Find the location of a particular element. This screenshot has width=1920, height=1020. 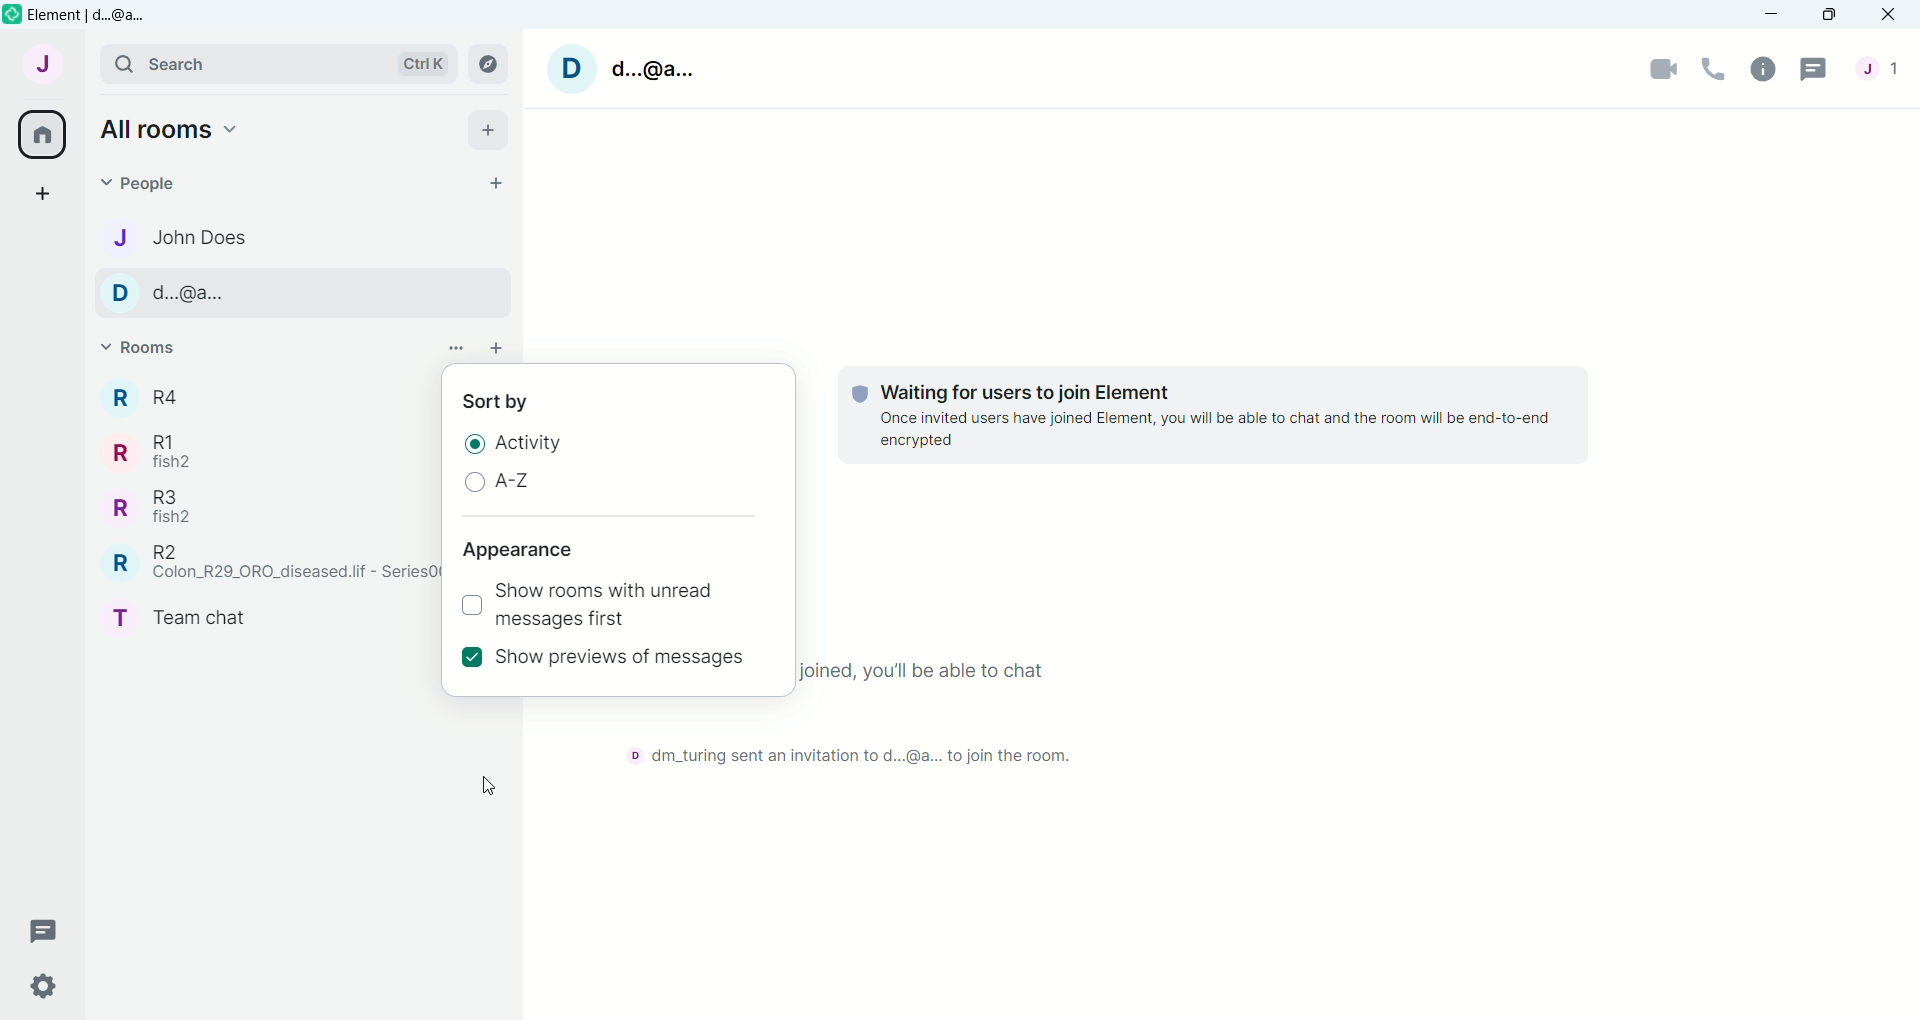

Radio Button is located at coordinates (476, 442).